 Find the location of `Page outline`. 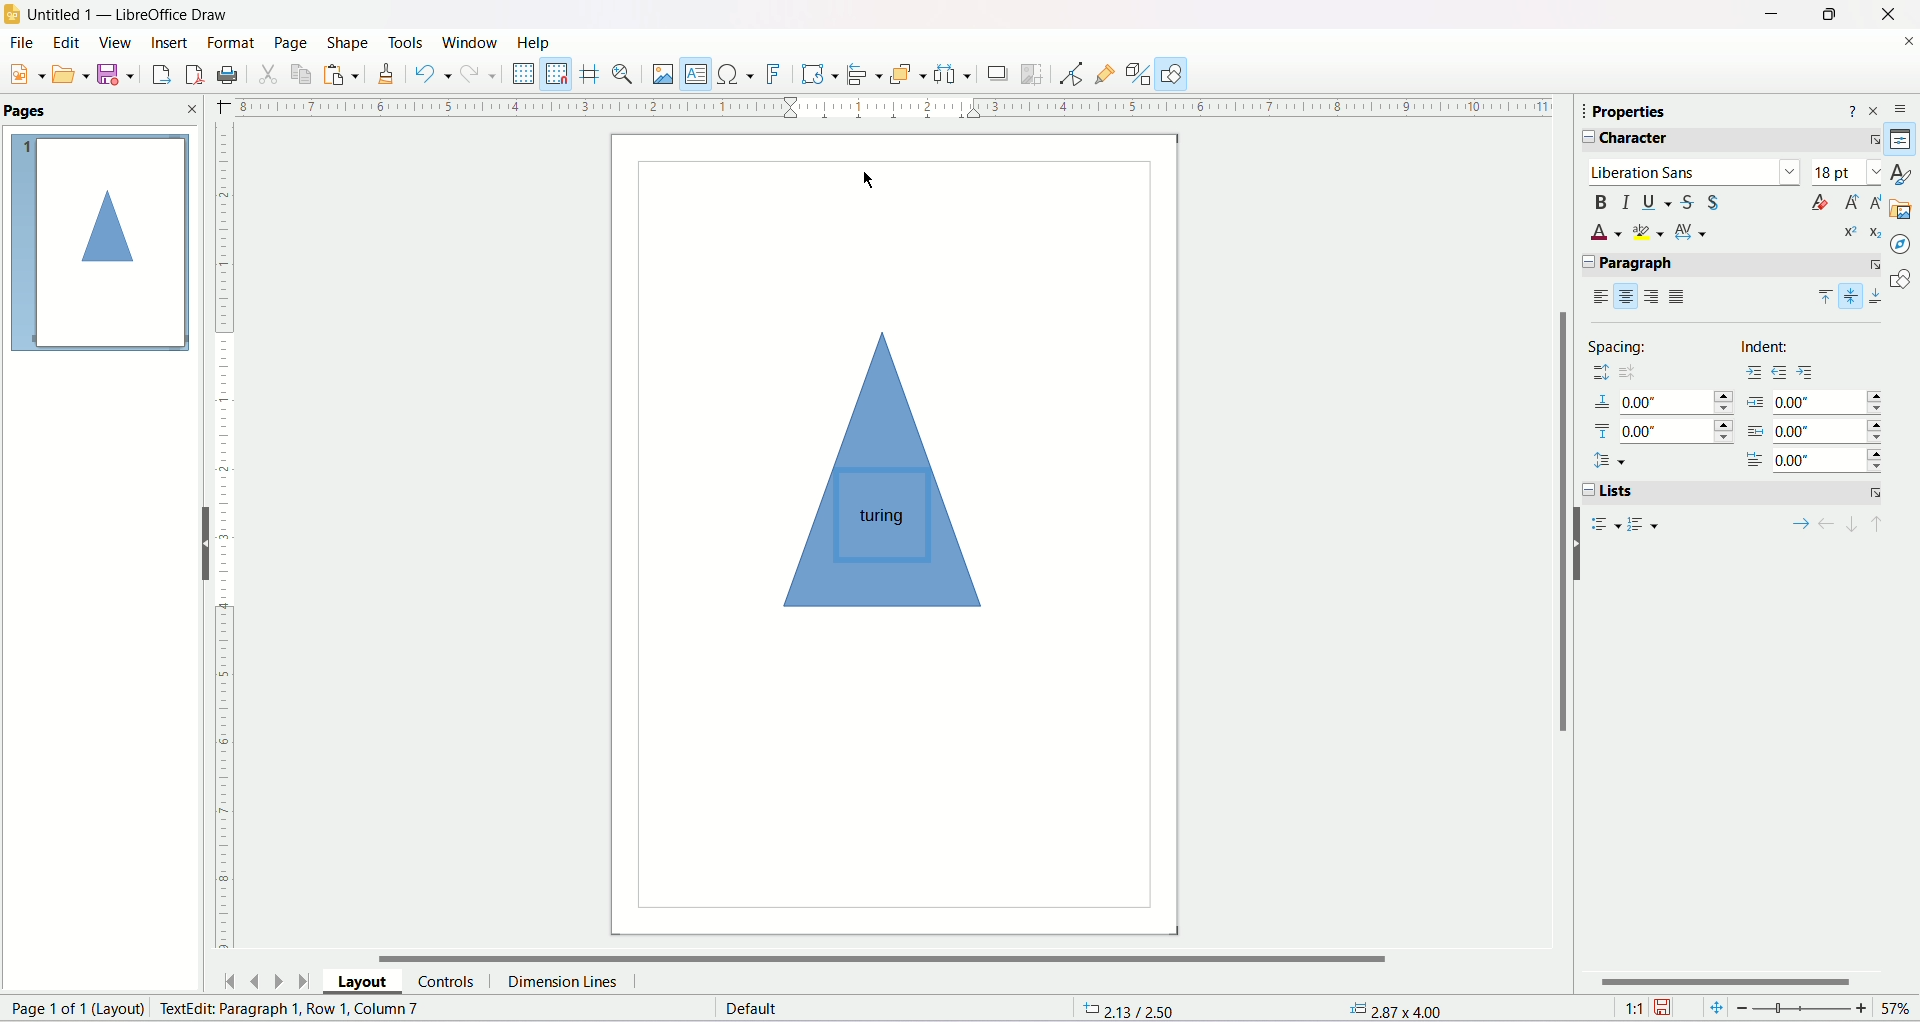

Page outline is located at coordinates (100, 242).